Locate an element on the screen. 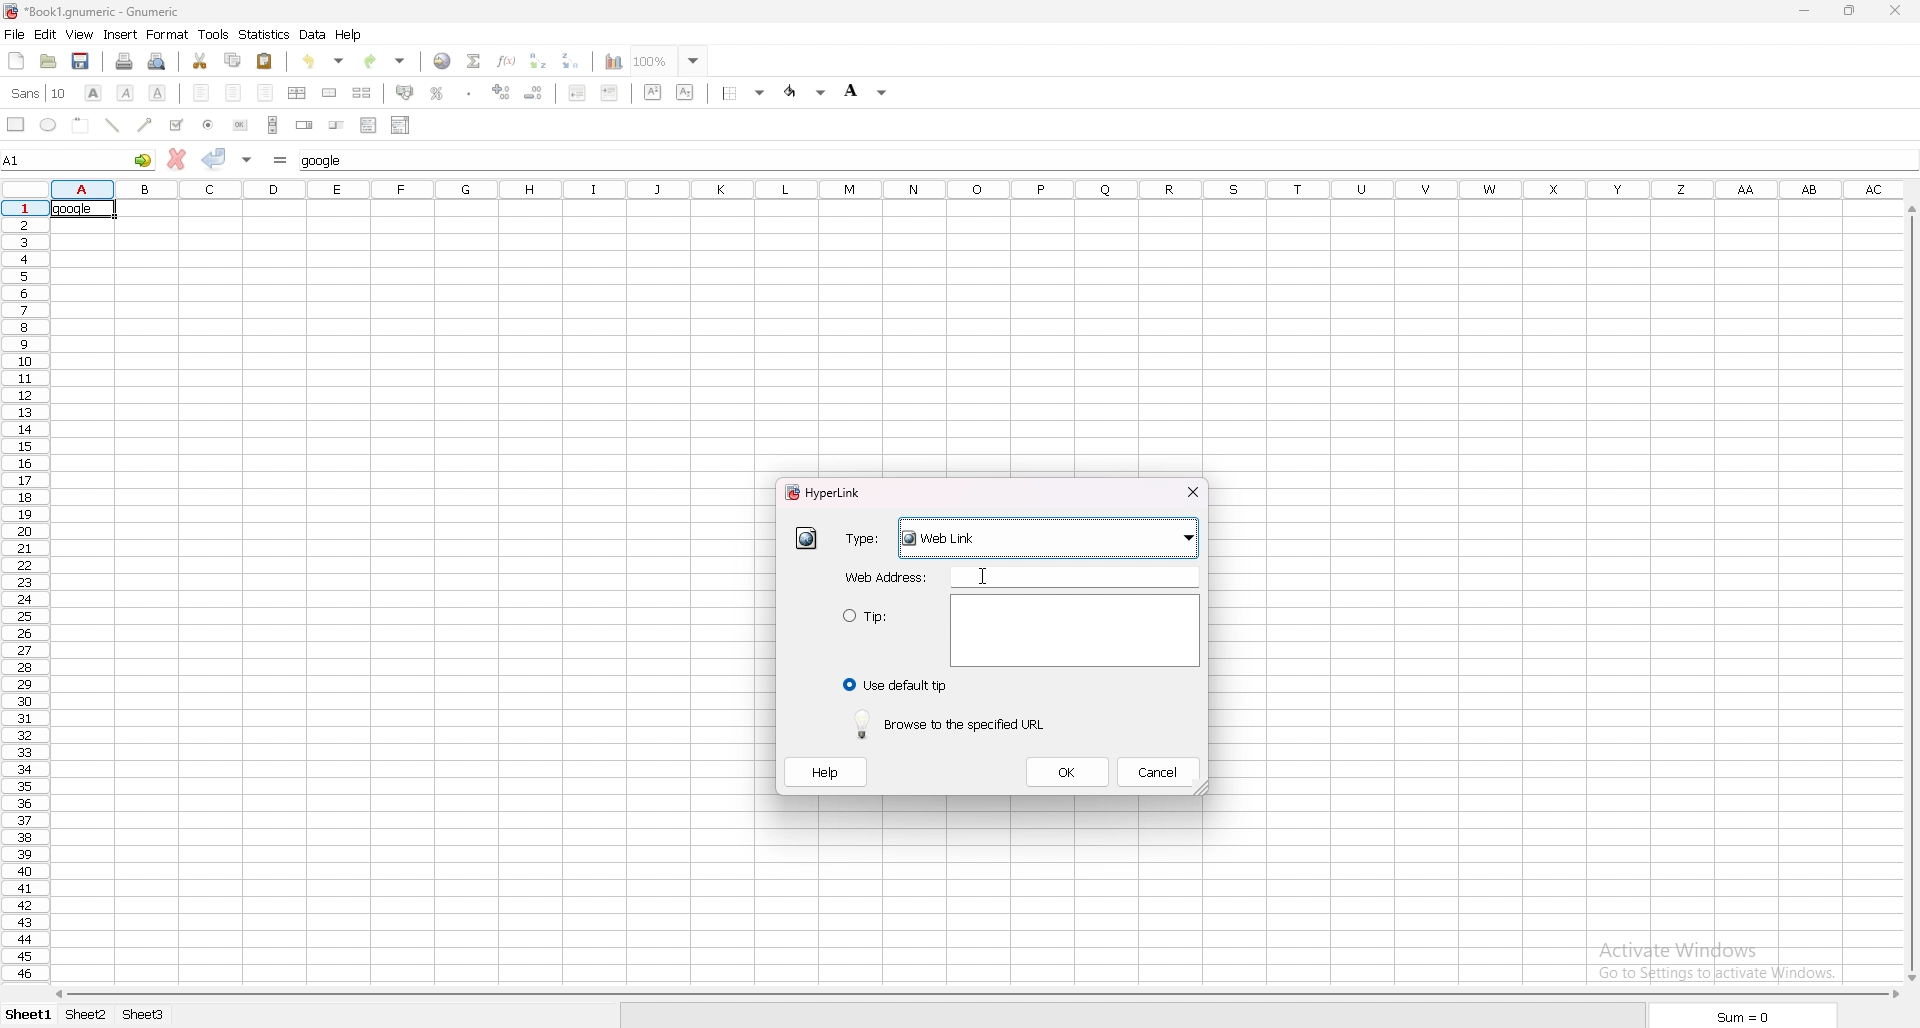  arrowed line is located at coordinates (146, 125).